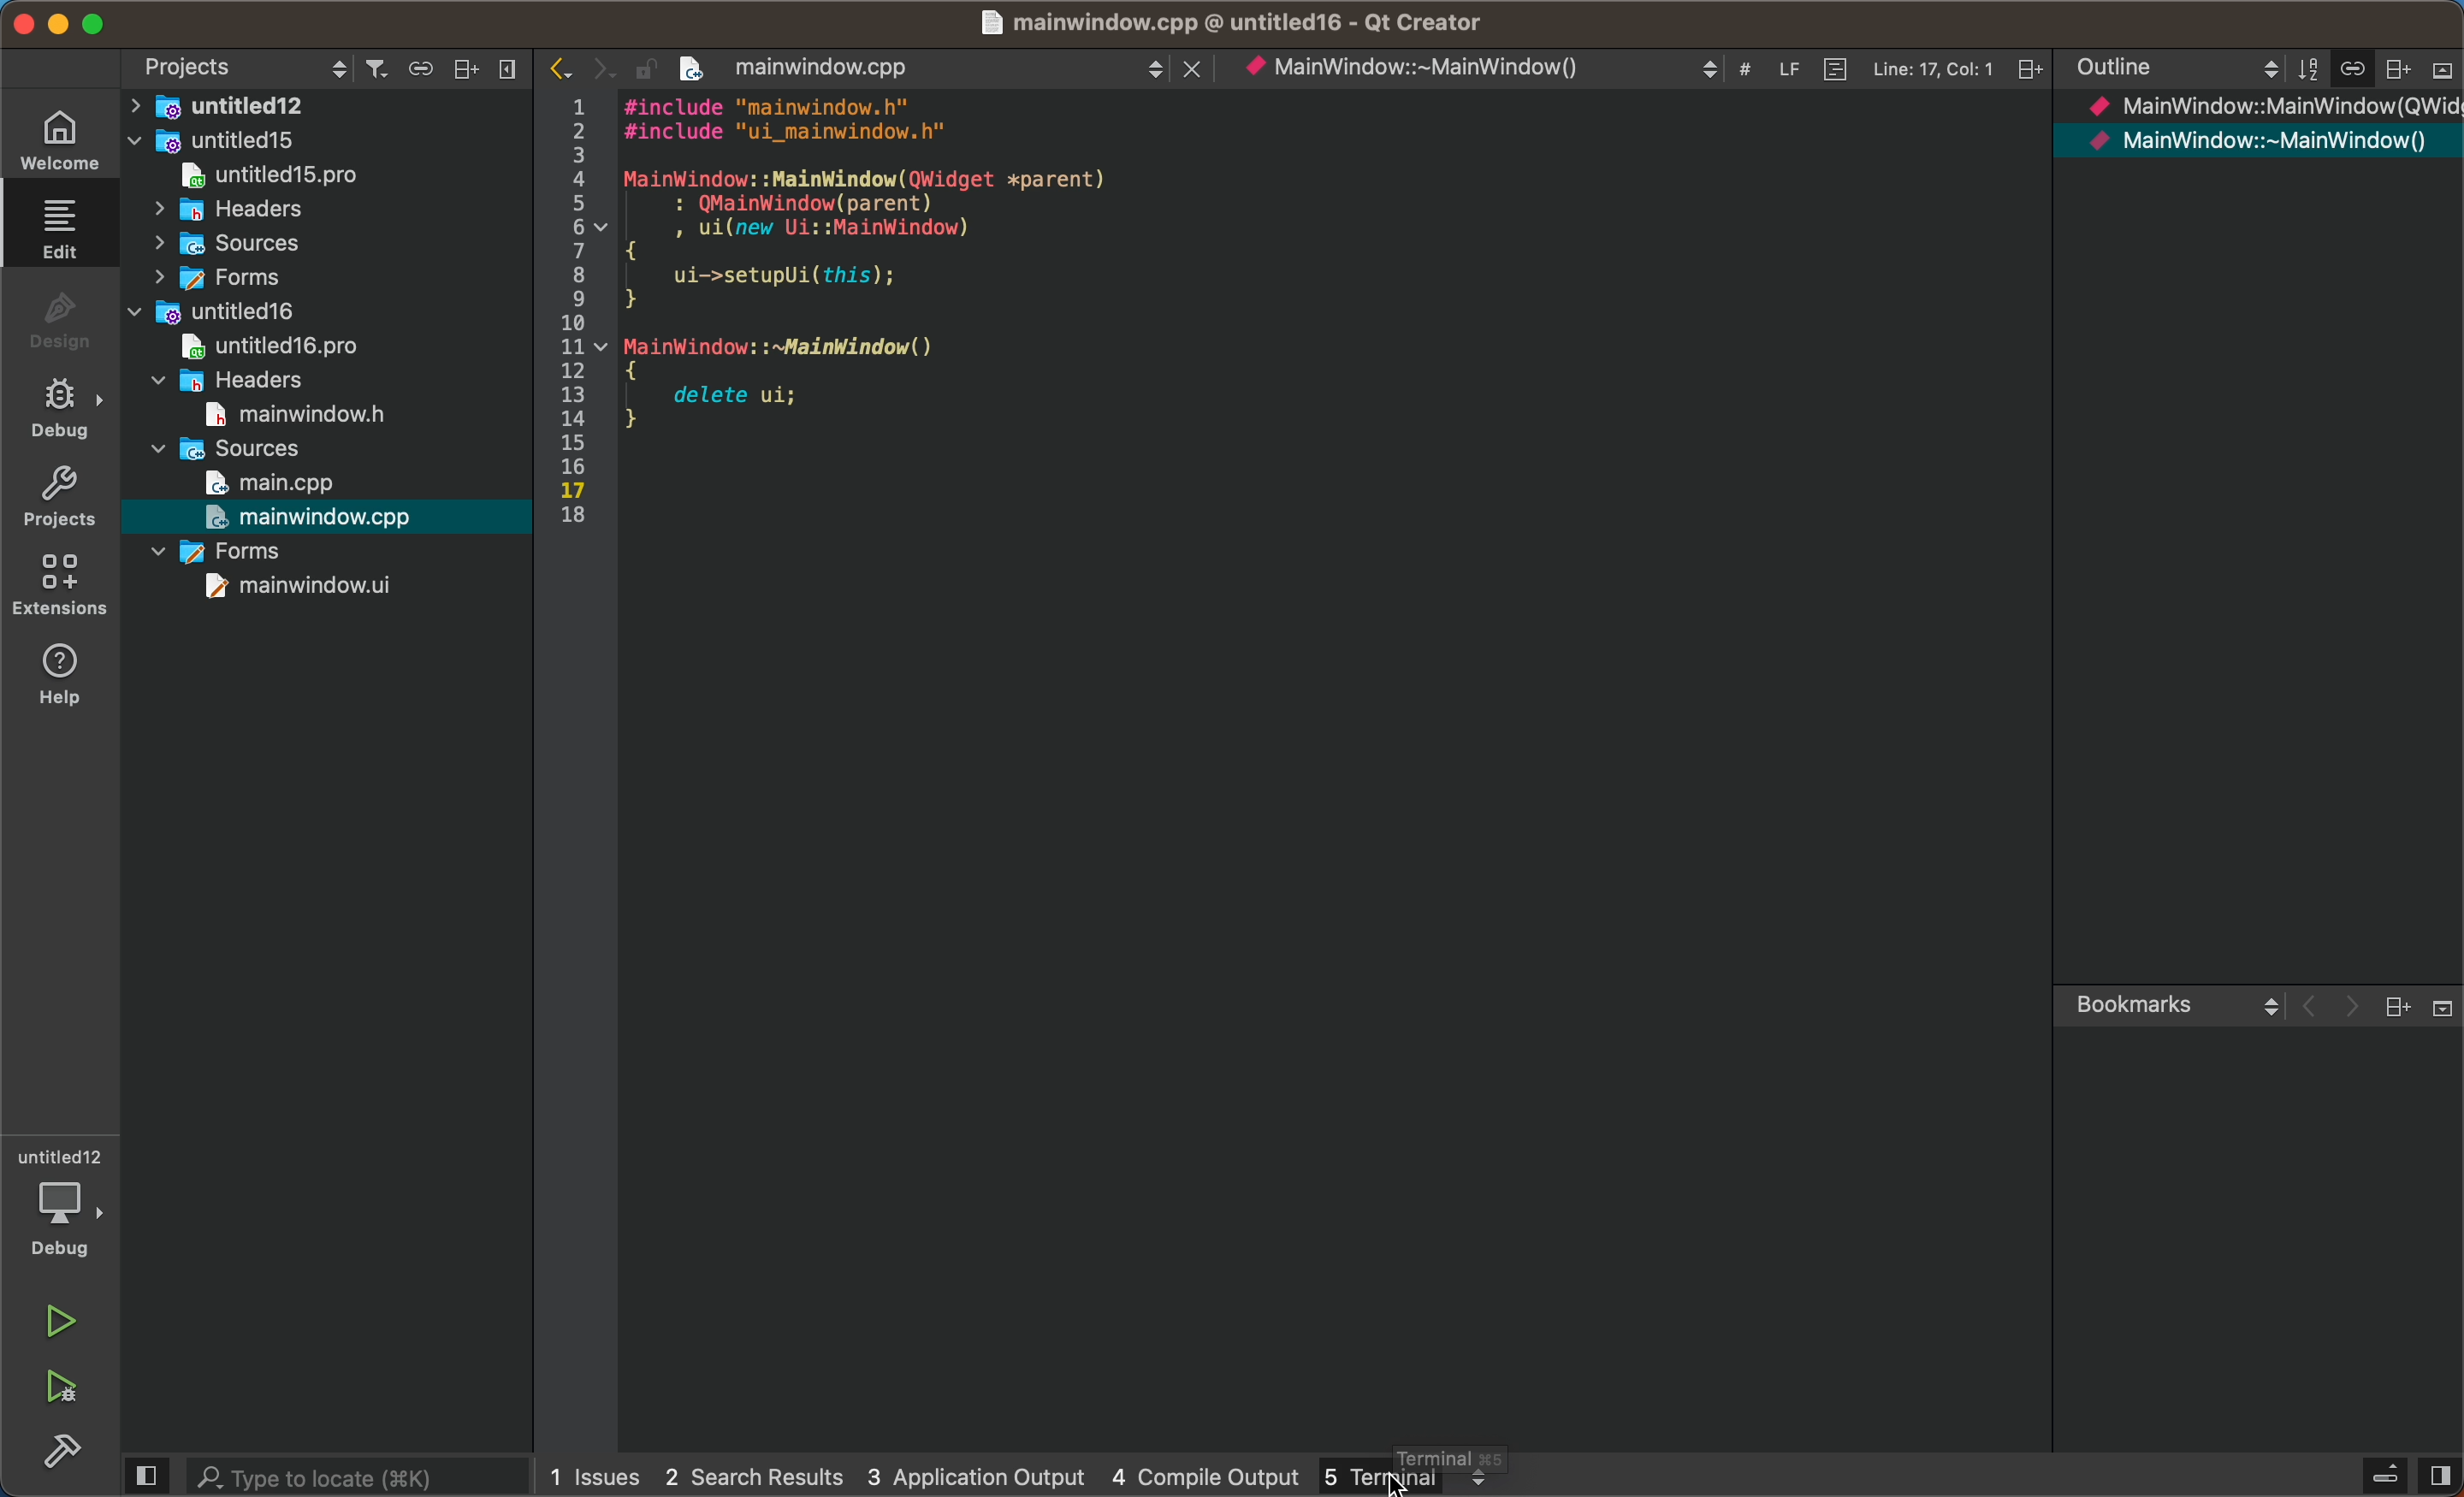 The width and height of the screenshot is (2464, 1497). What do you see at coordinates (507, 67) in the screenshot?
I see `previous` at bounding box center [507, 67].